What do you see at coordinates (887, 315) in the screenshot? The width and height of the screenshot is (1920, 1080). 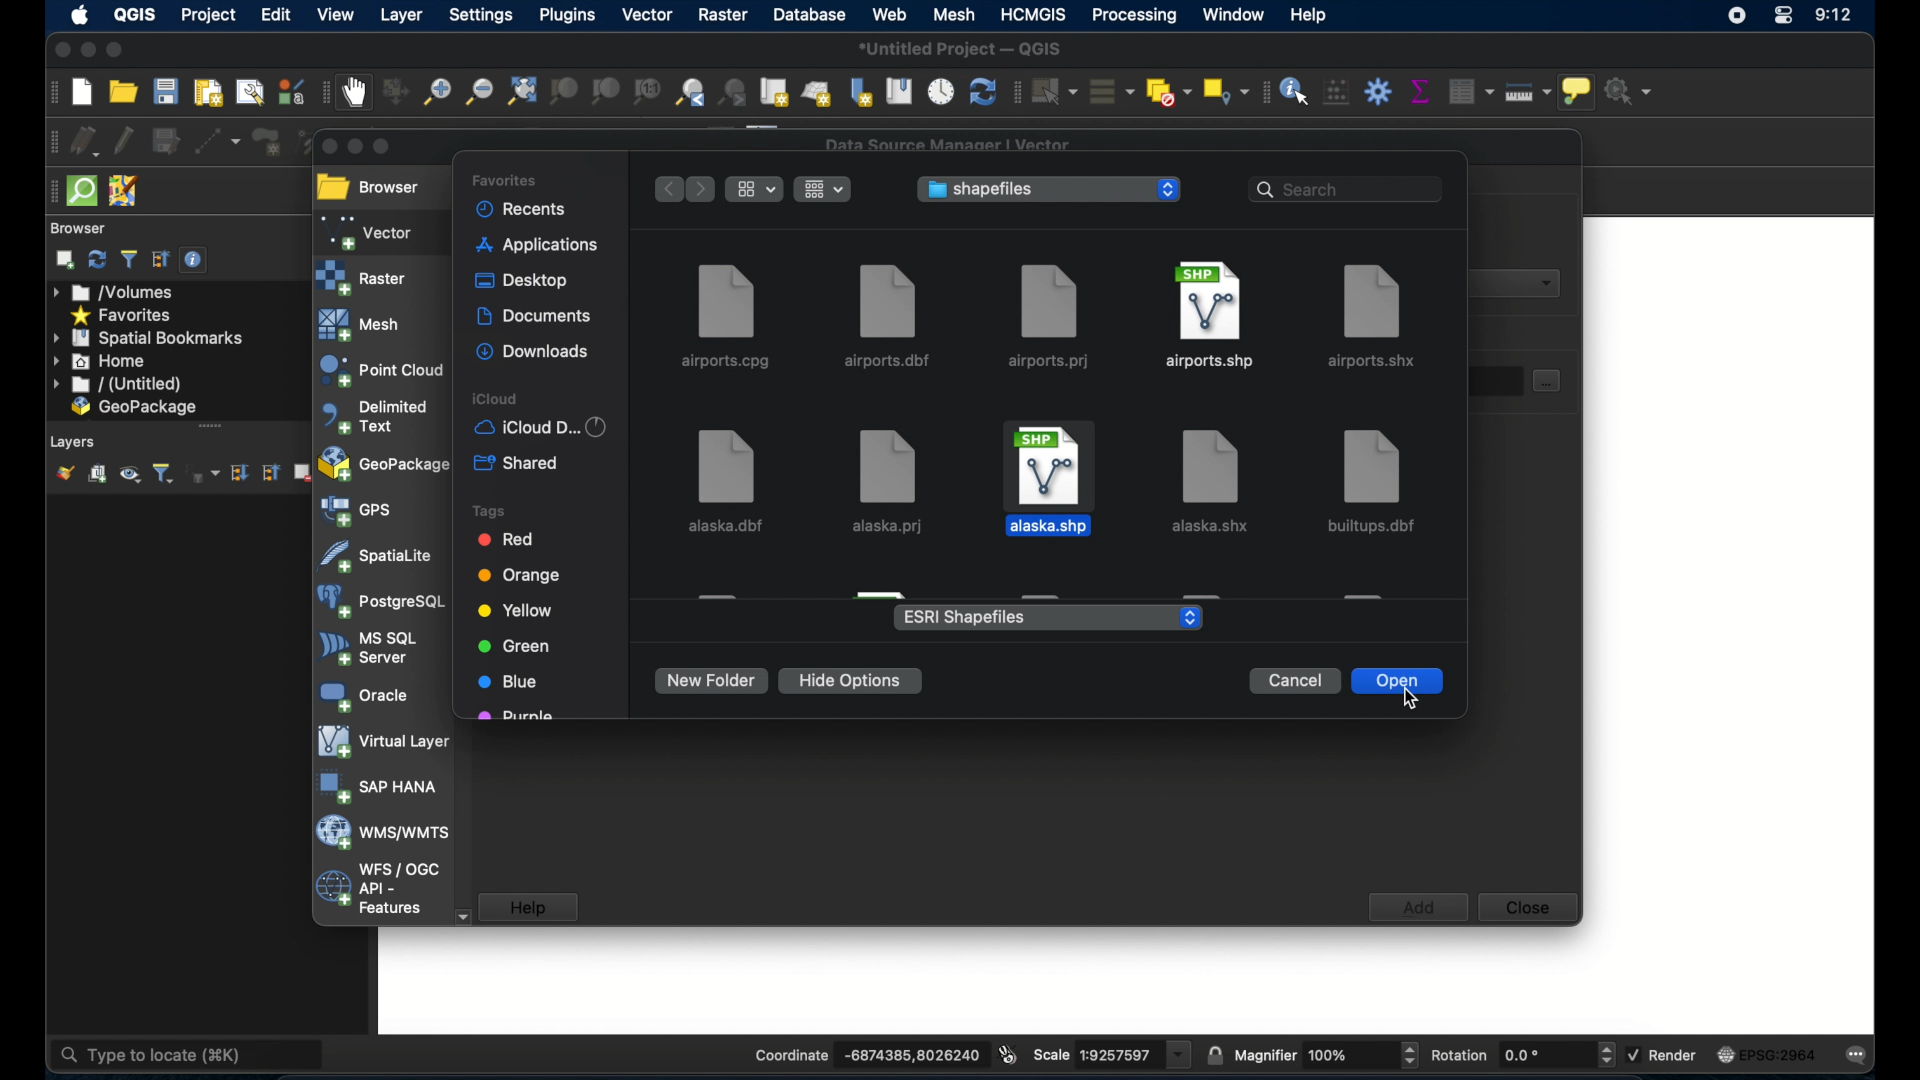 I see `airports.dbf` at bounding box center [887, 315].